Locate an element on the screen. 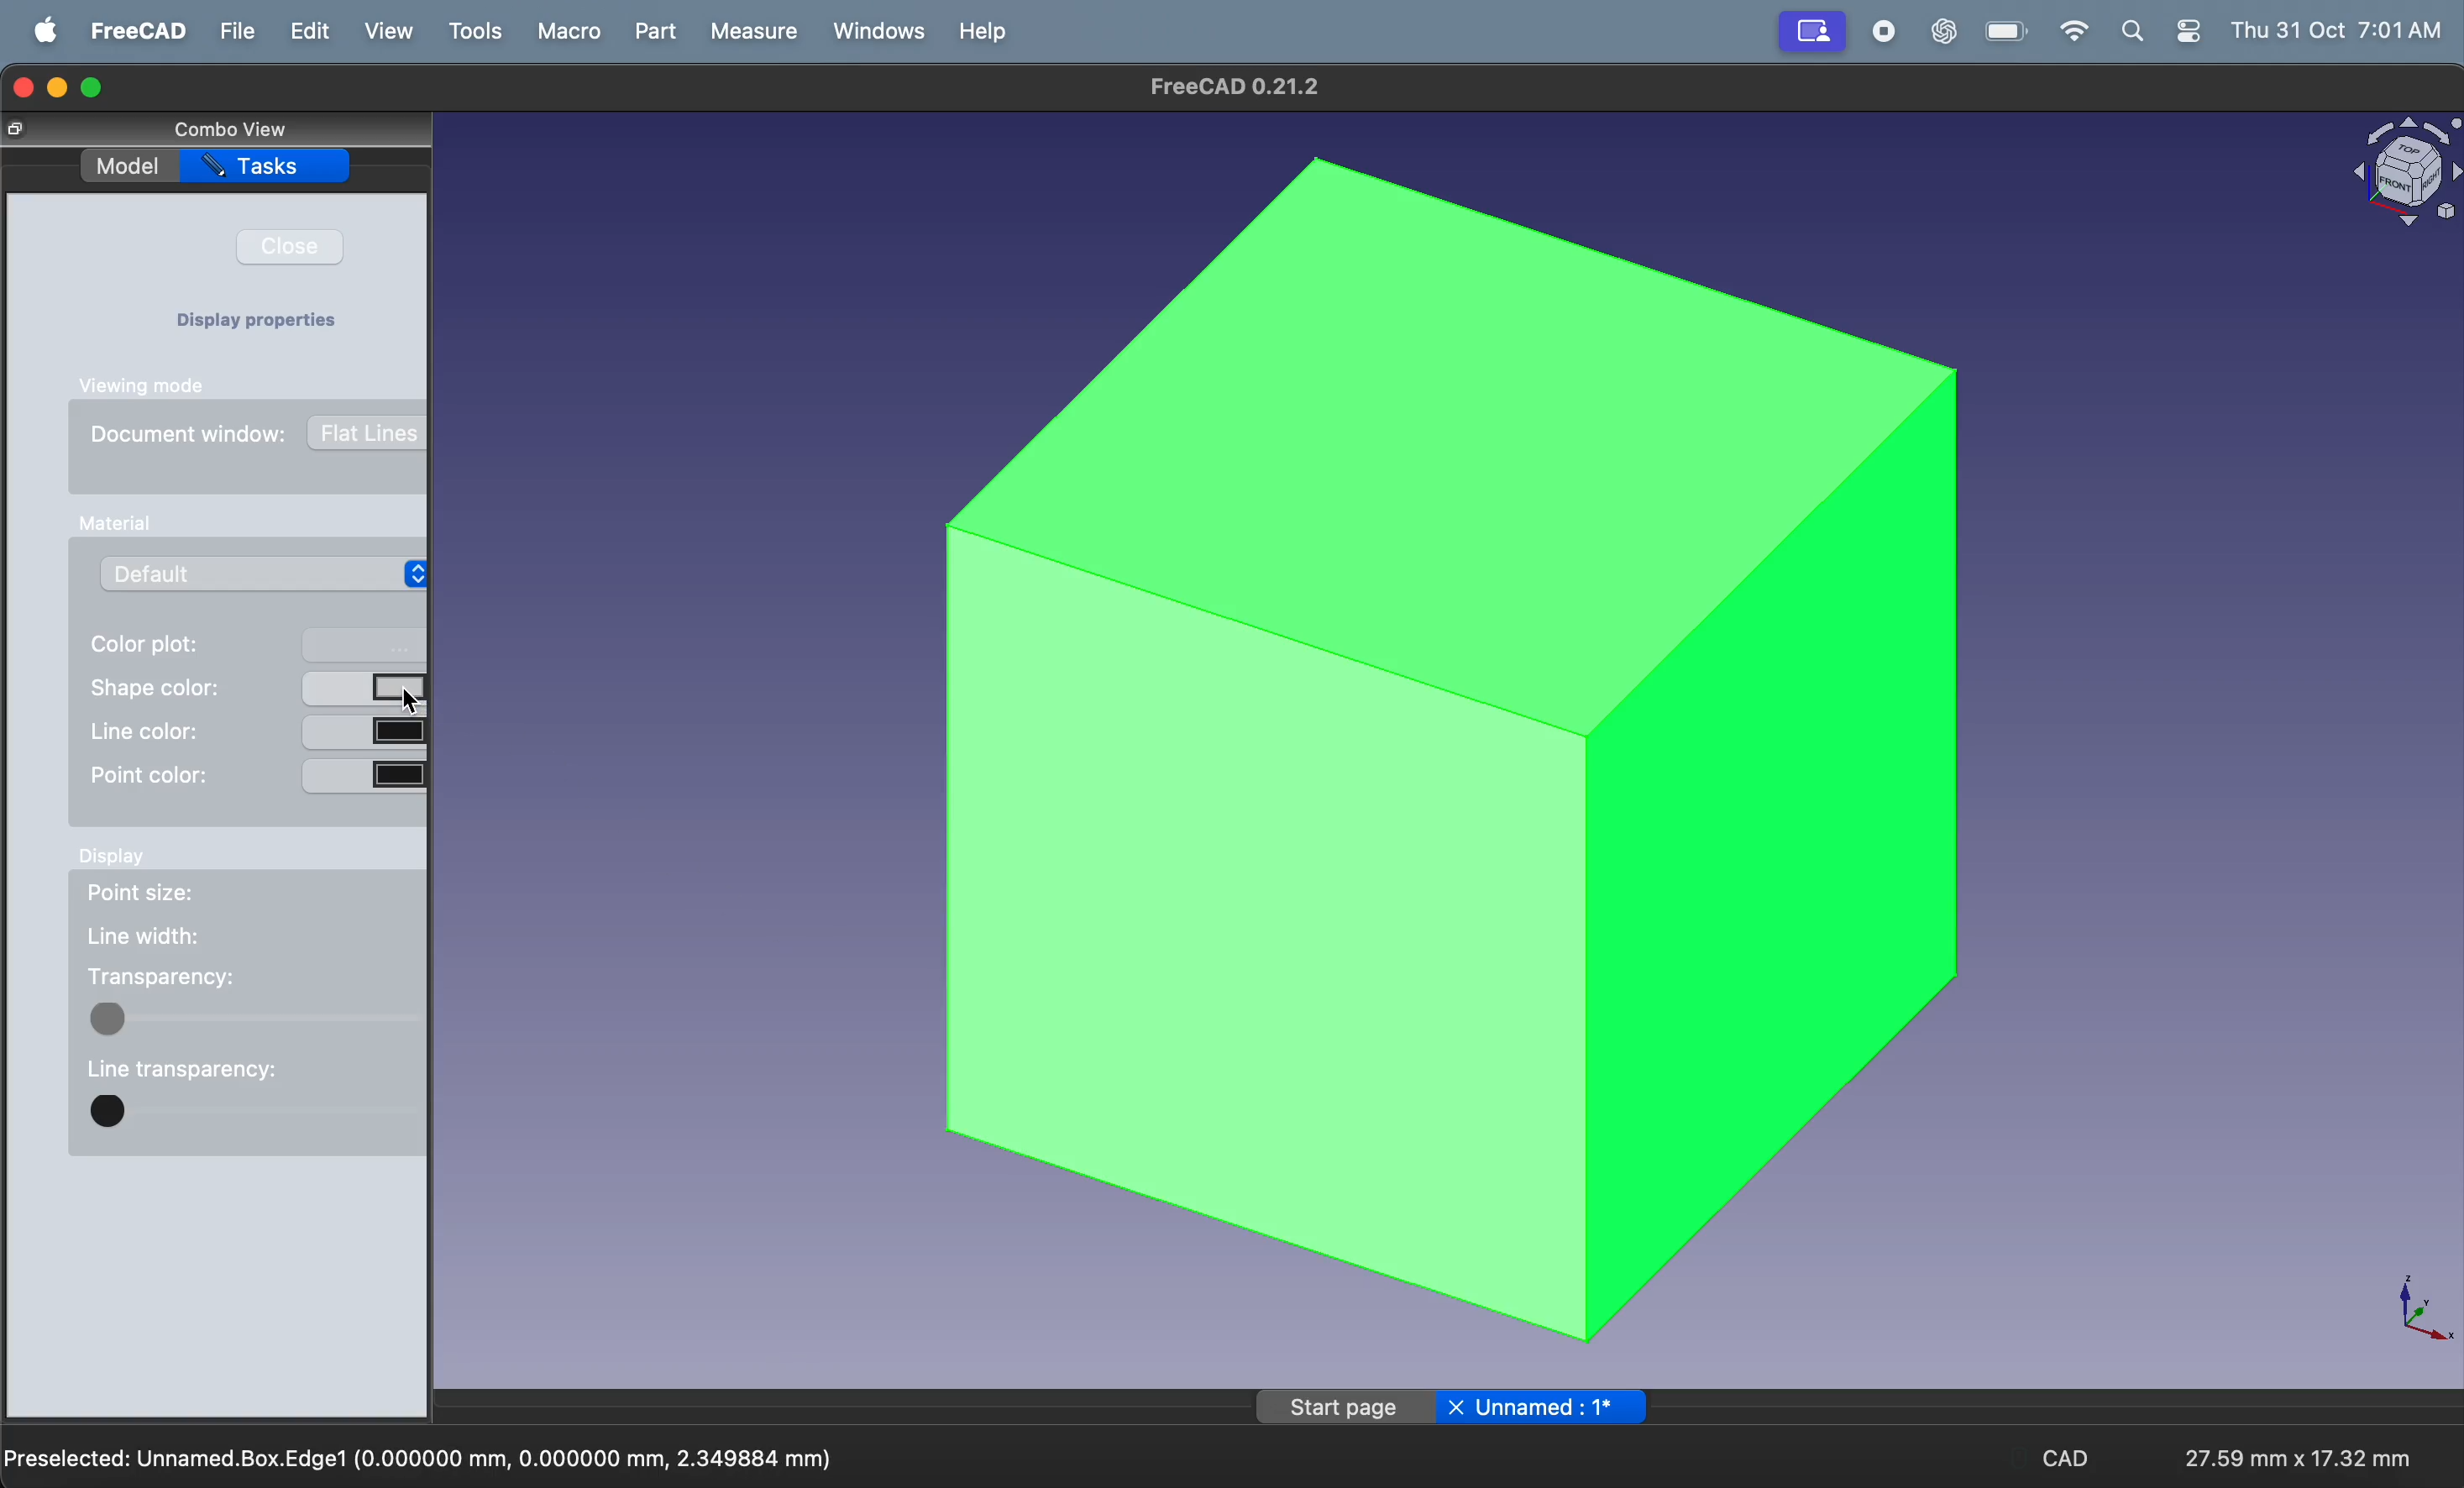  axis is located at coordinates (2412, 1307).